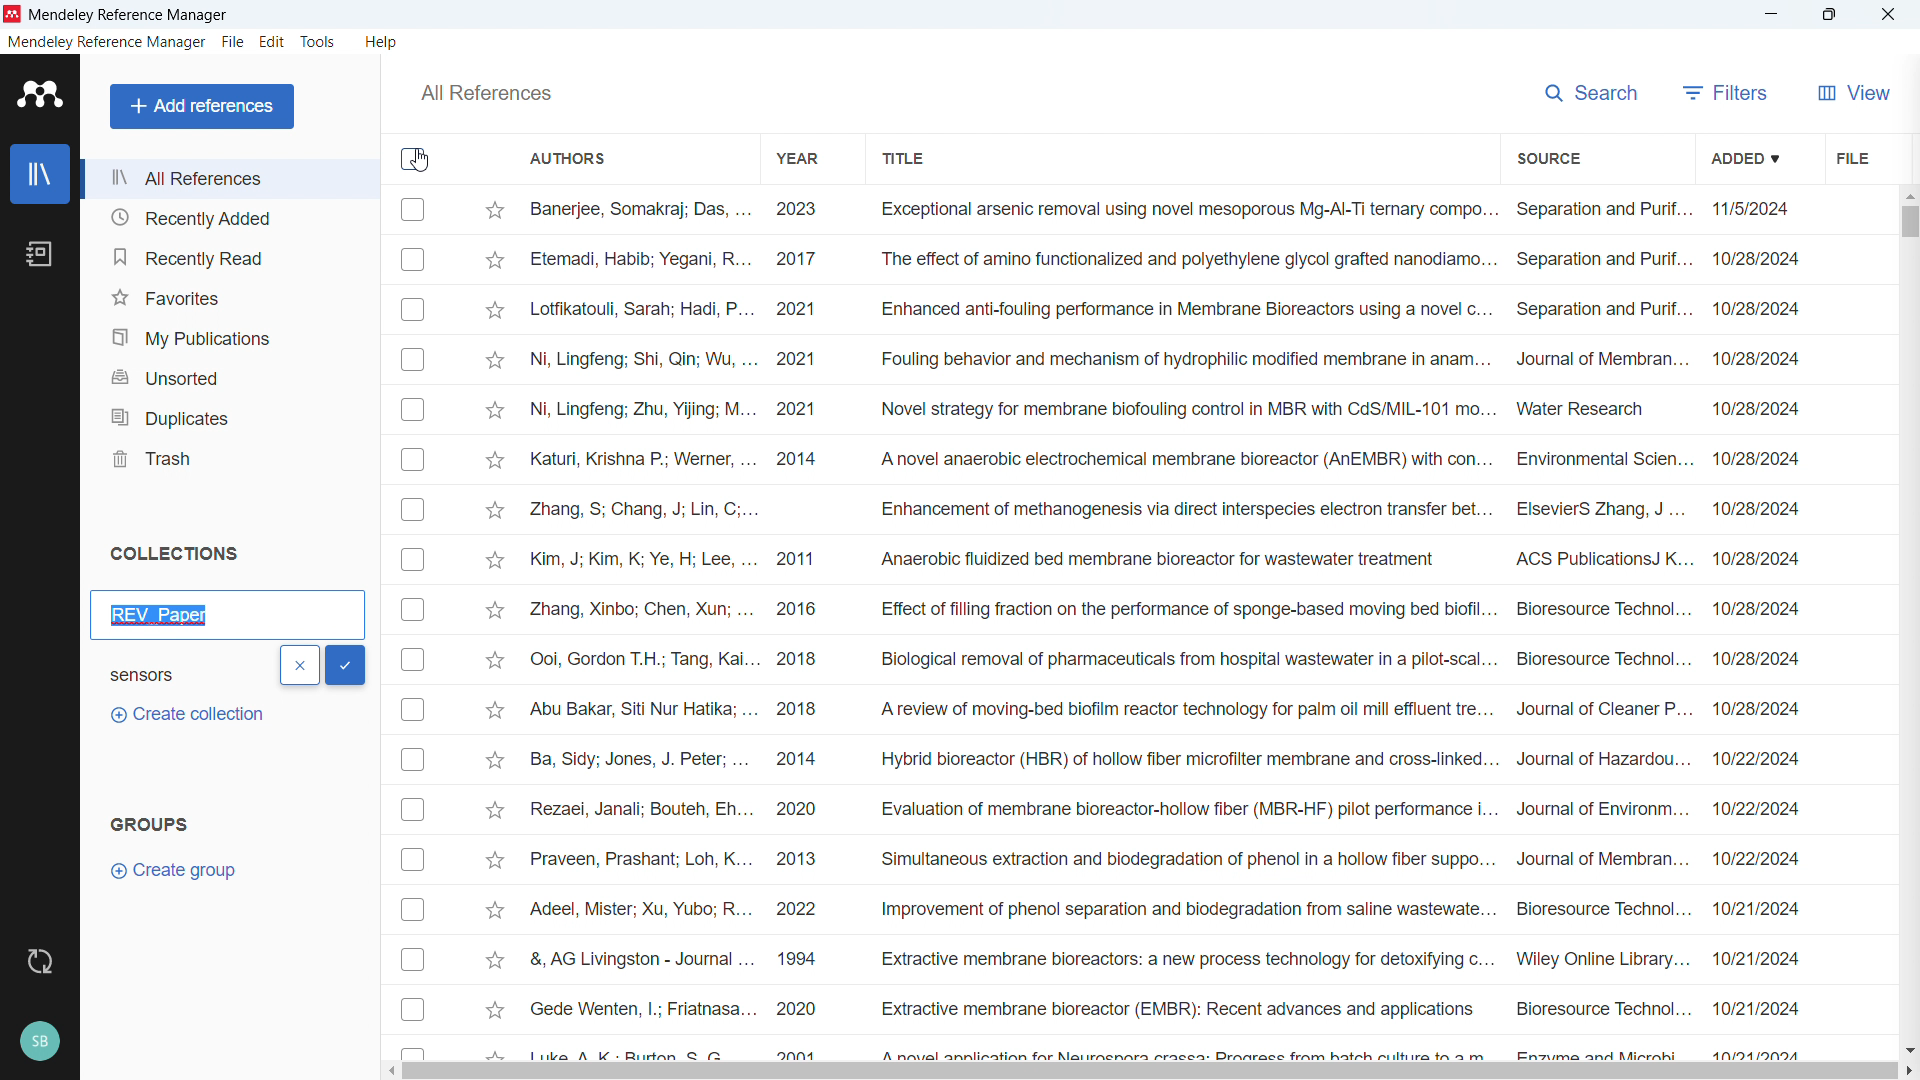 This screenshot has height=1080, width=1920. I want to click on Star mark respective publication, so click(494, 311).